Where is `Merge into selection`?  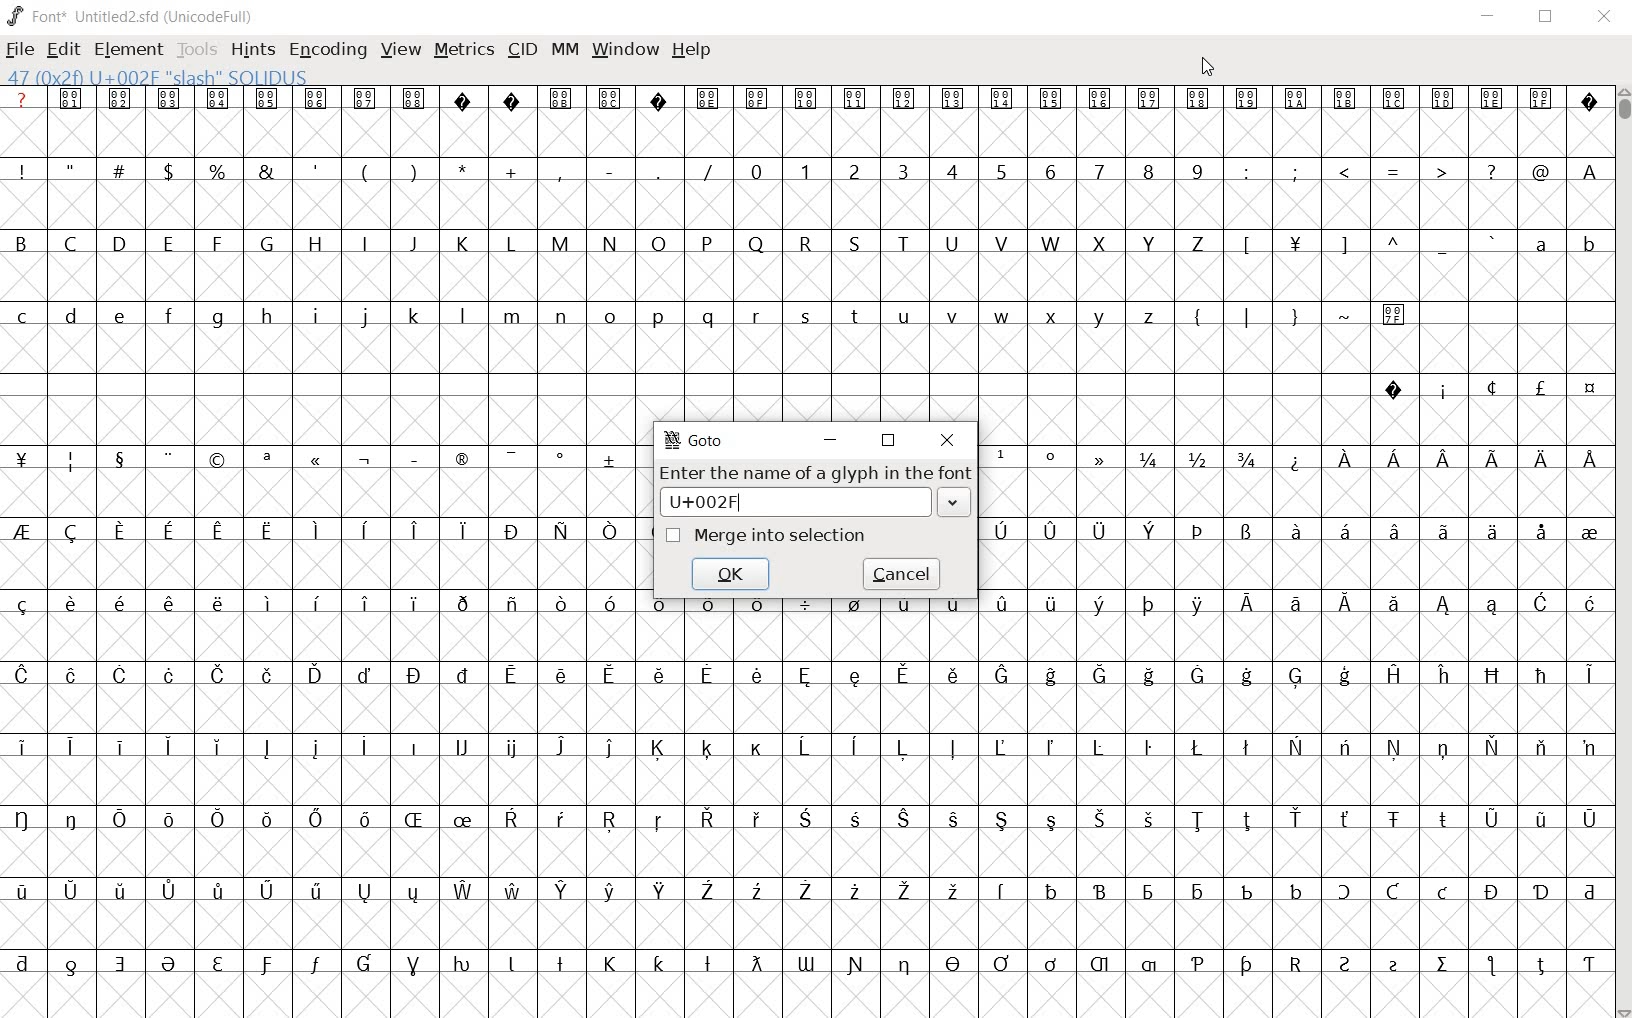
Merge into selection is located at coordinates (767, 535).